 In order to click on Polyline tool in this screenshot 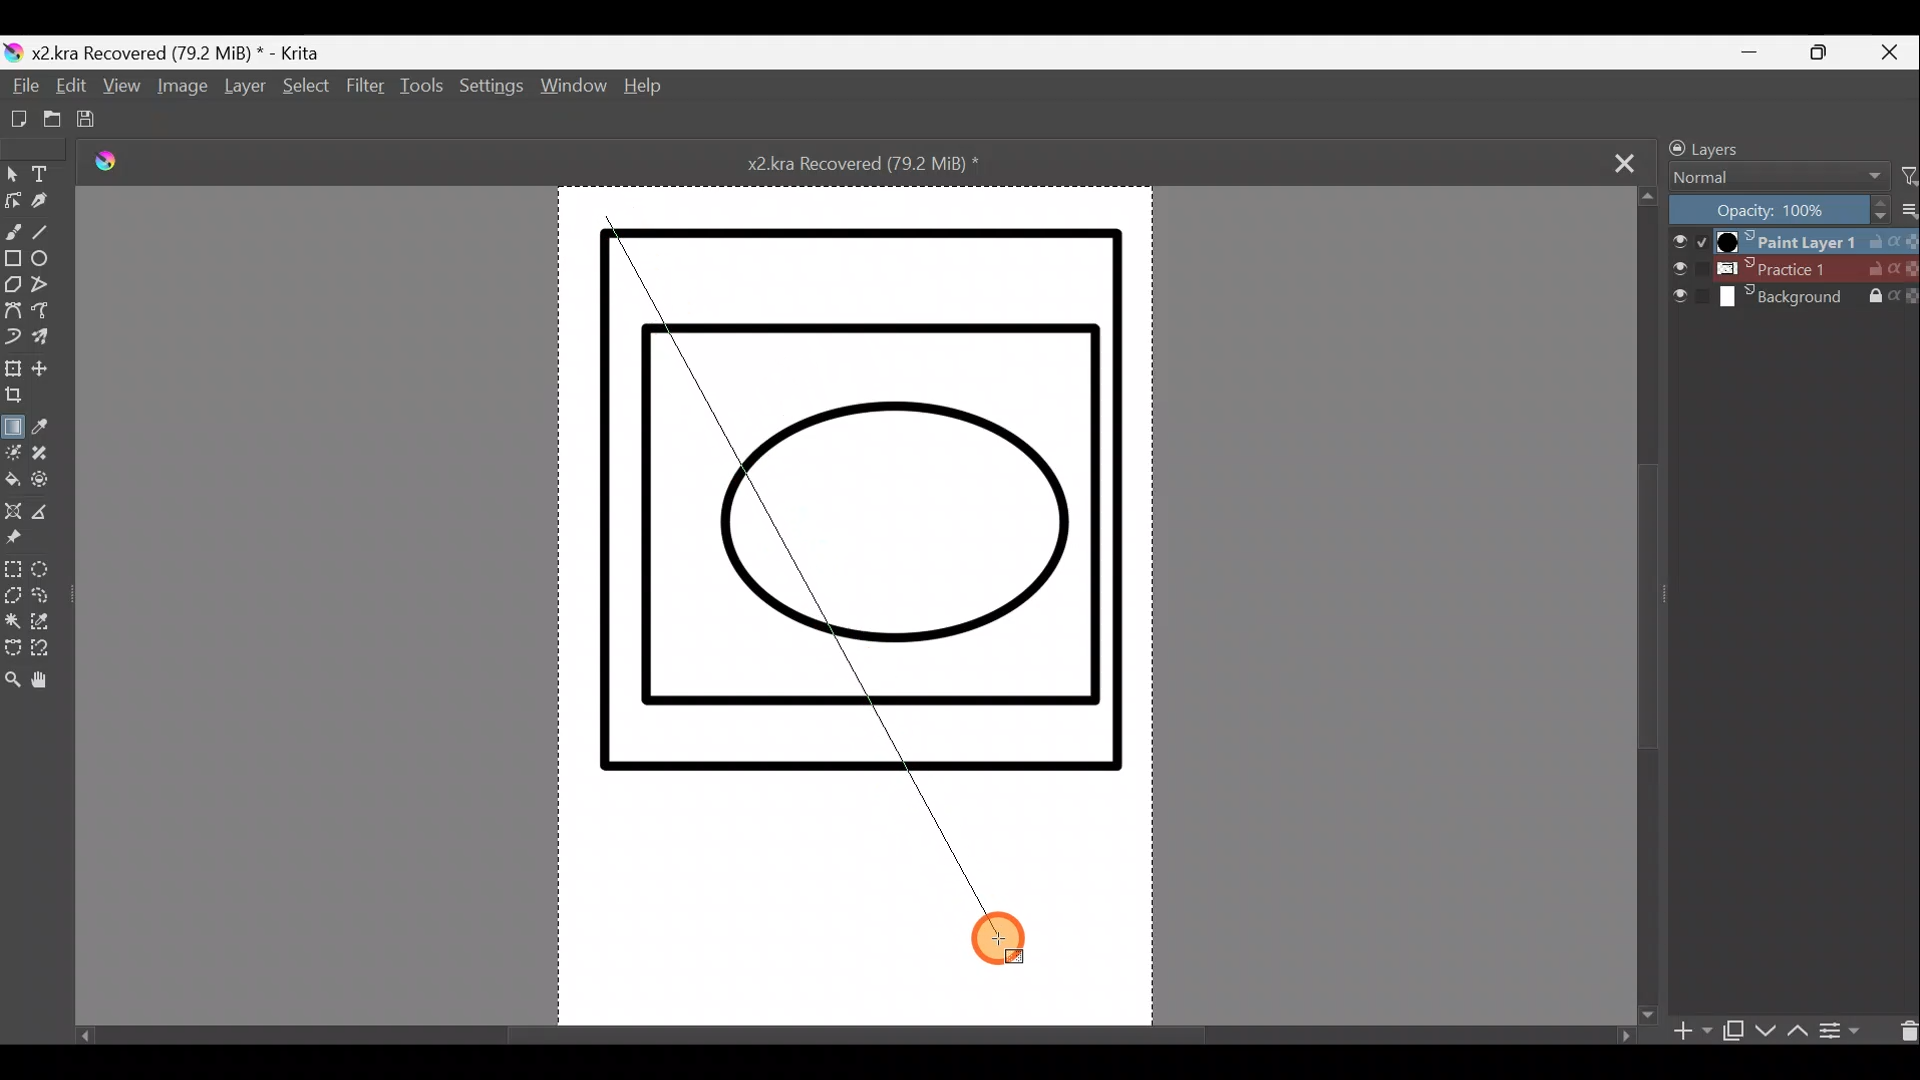, I will do `click(49, 288)`.